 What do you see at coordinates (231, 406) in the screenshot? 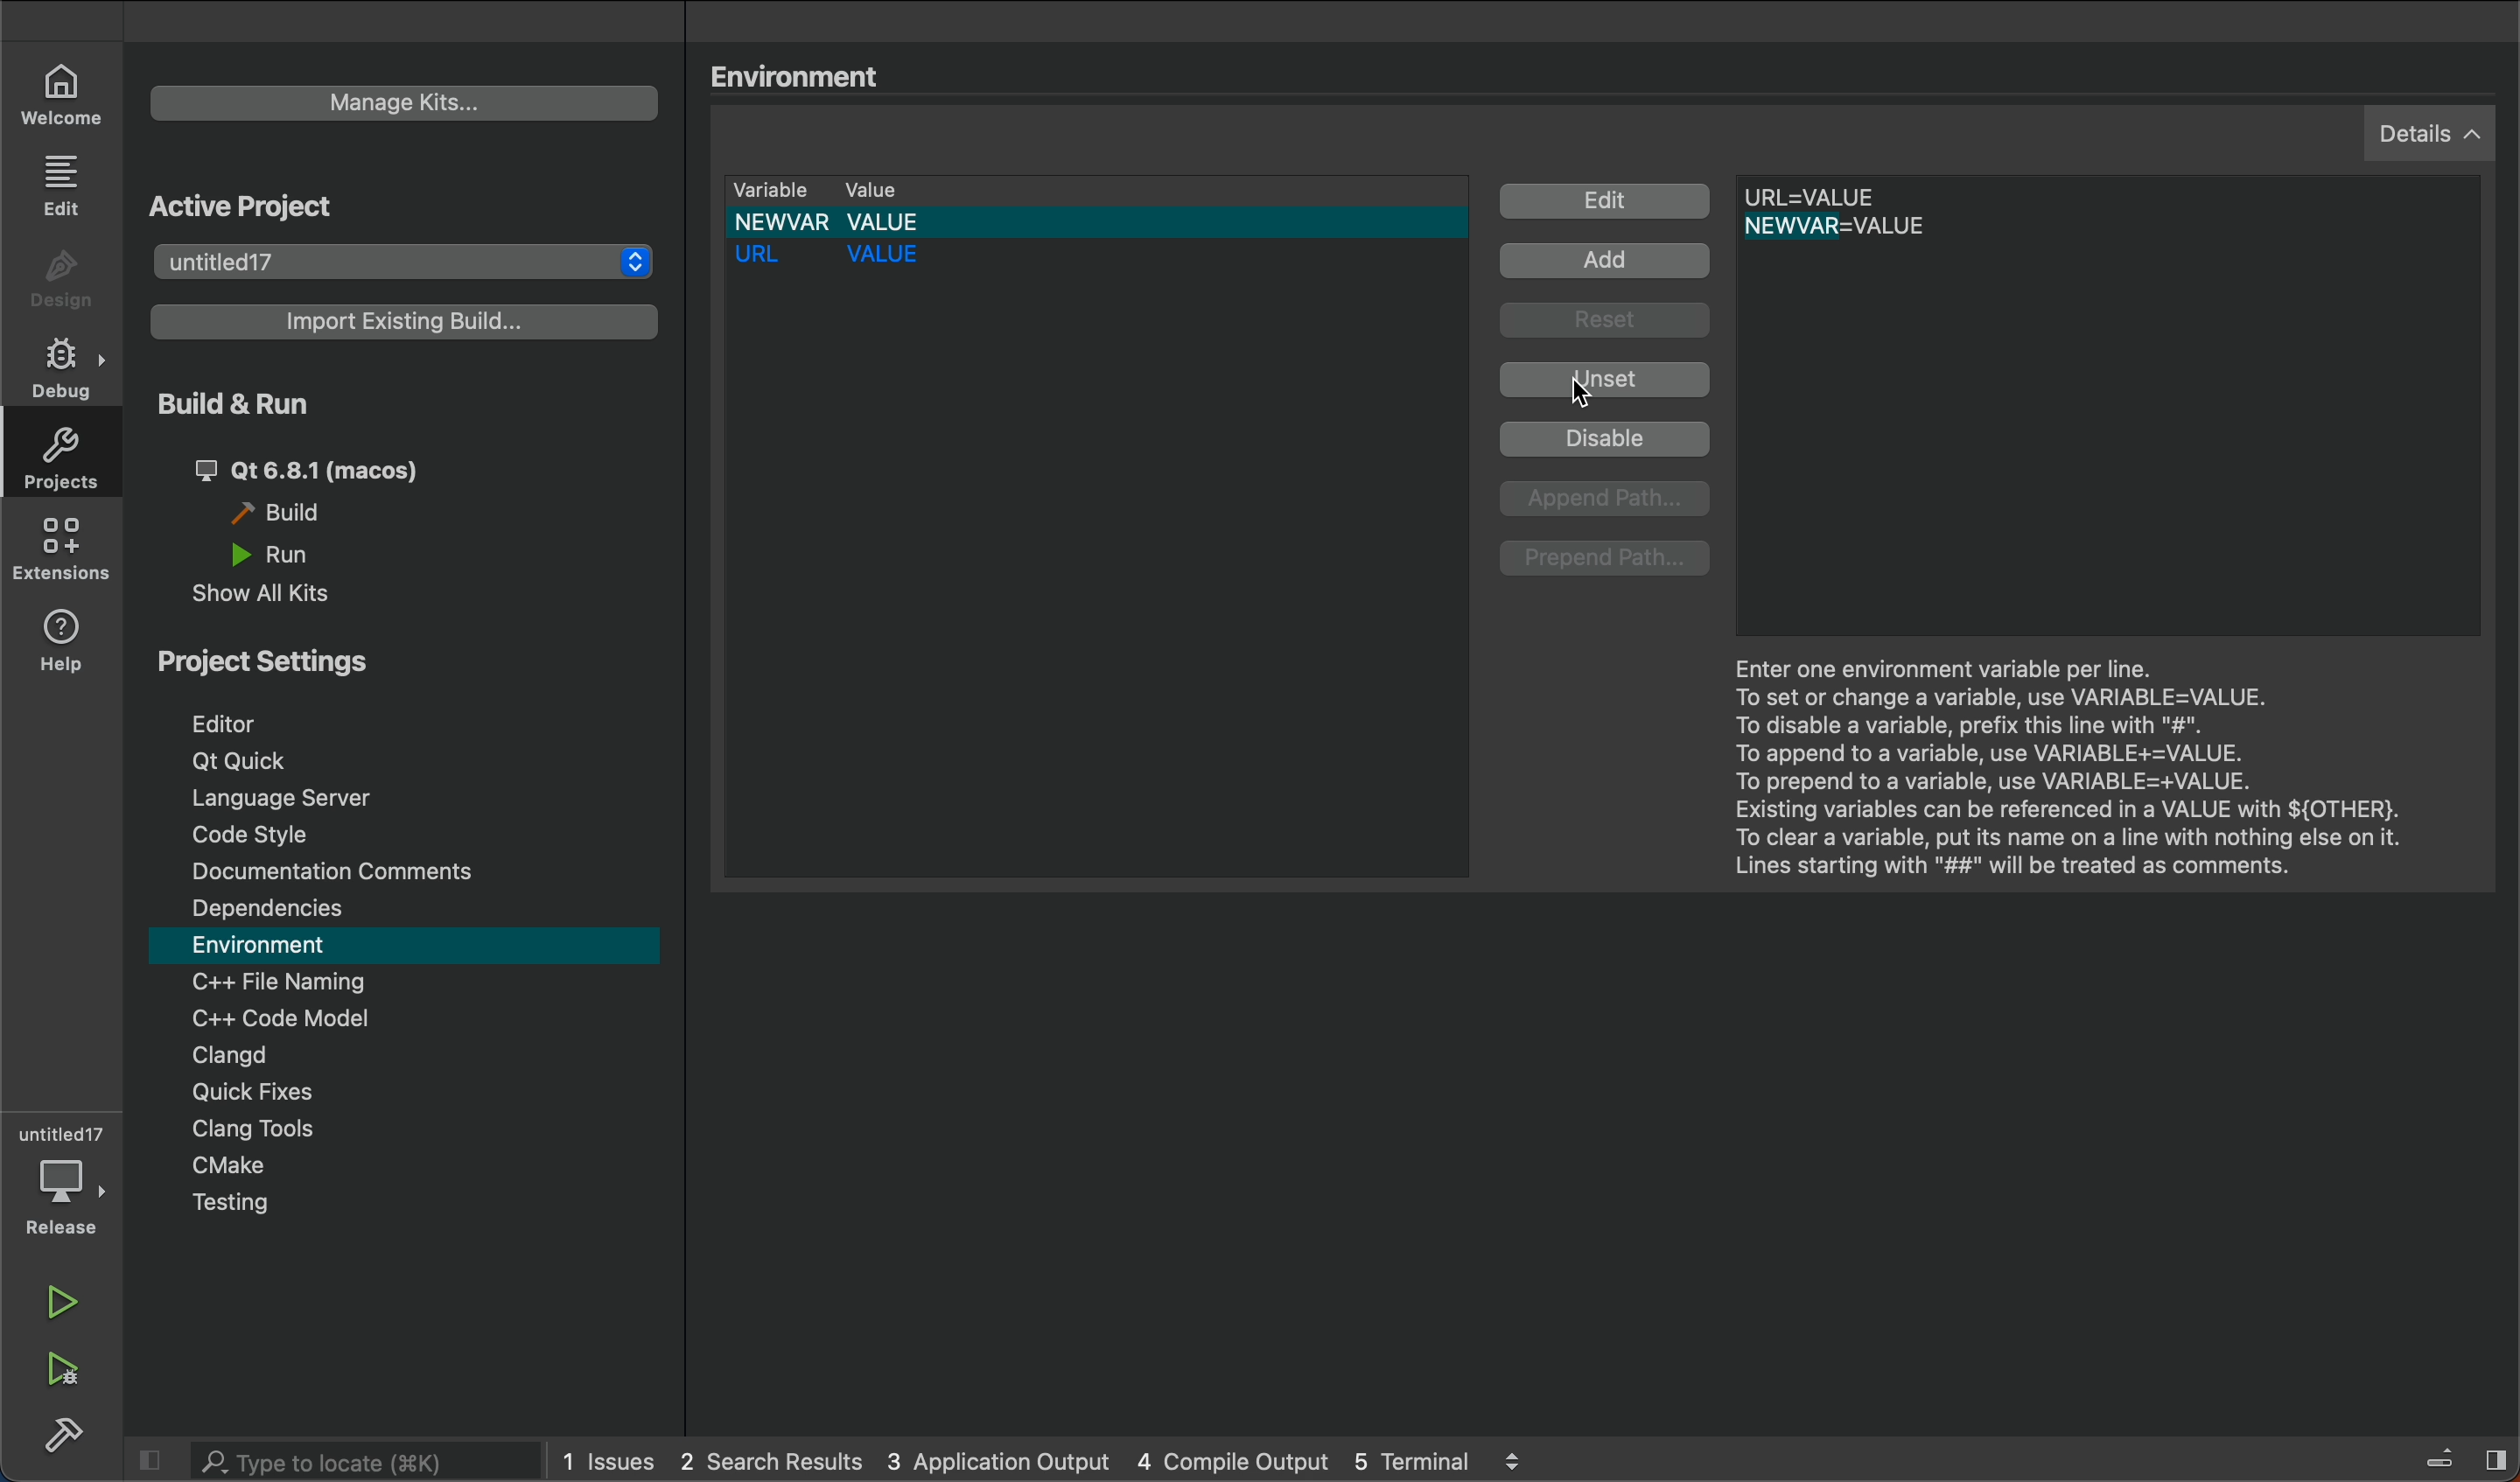
I see `build and run` at bounding box center [231, 406].